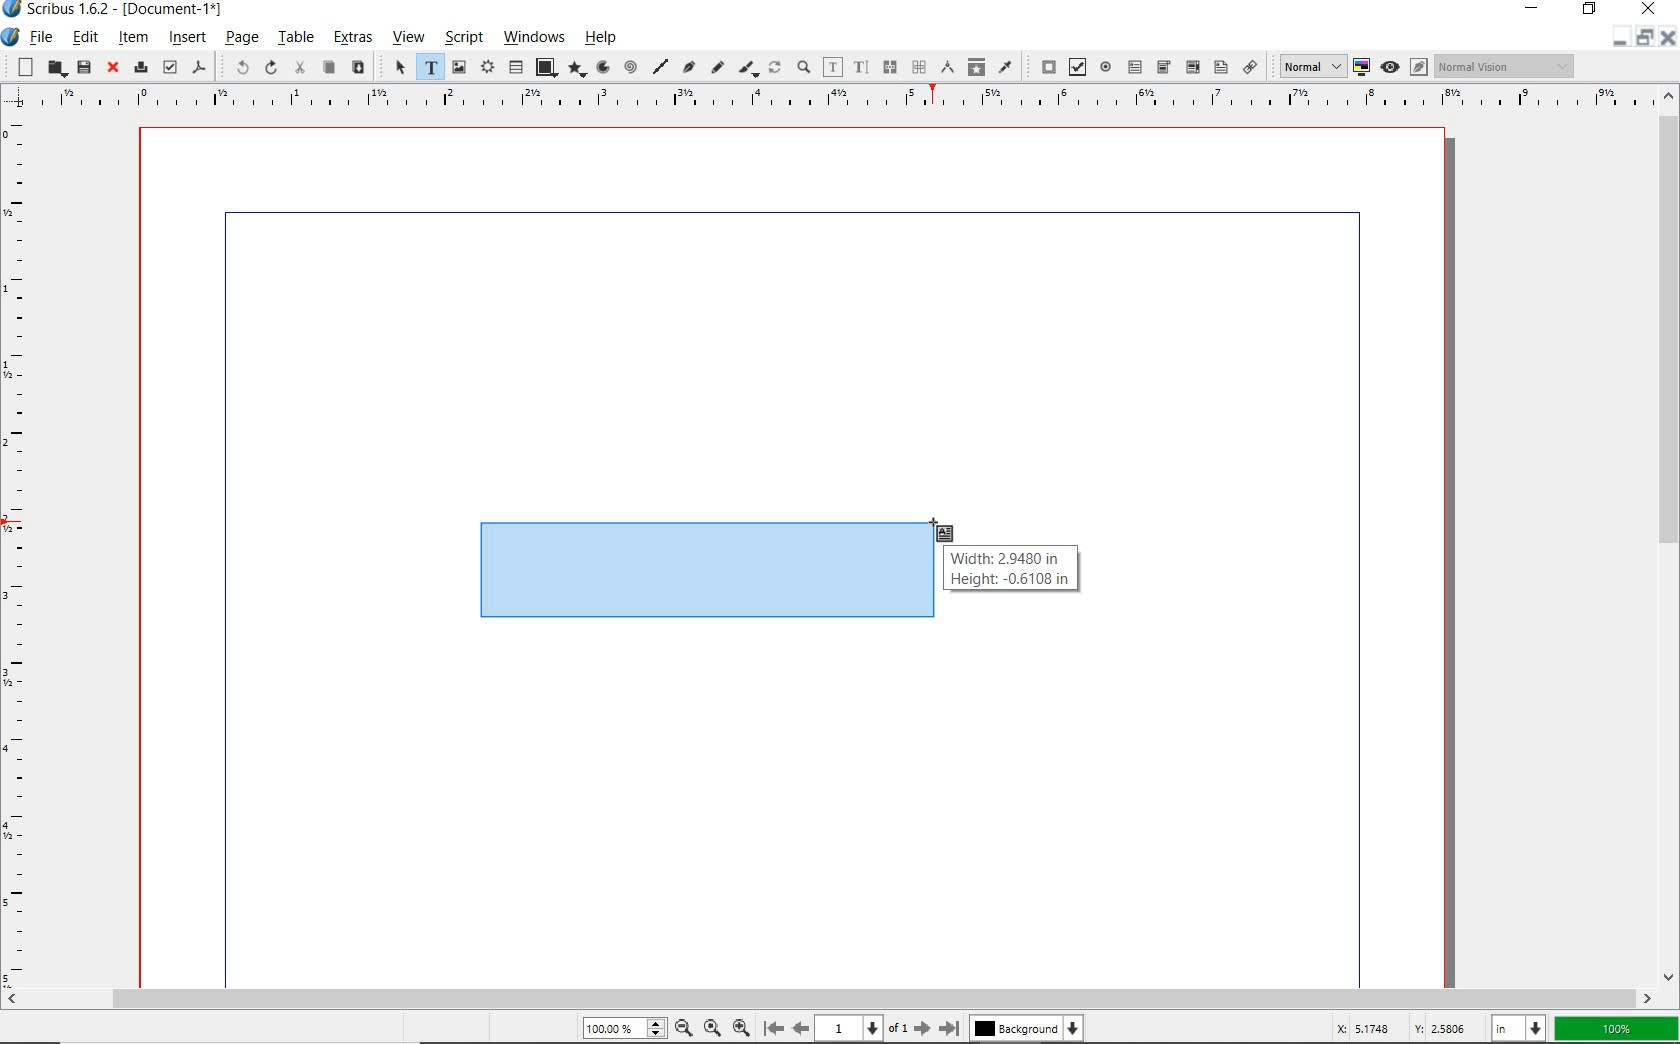  Describe the element at coordinates (1191, 66) in the screenshot. I see `pdf list box` at that location.